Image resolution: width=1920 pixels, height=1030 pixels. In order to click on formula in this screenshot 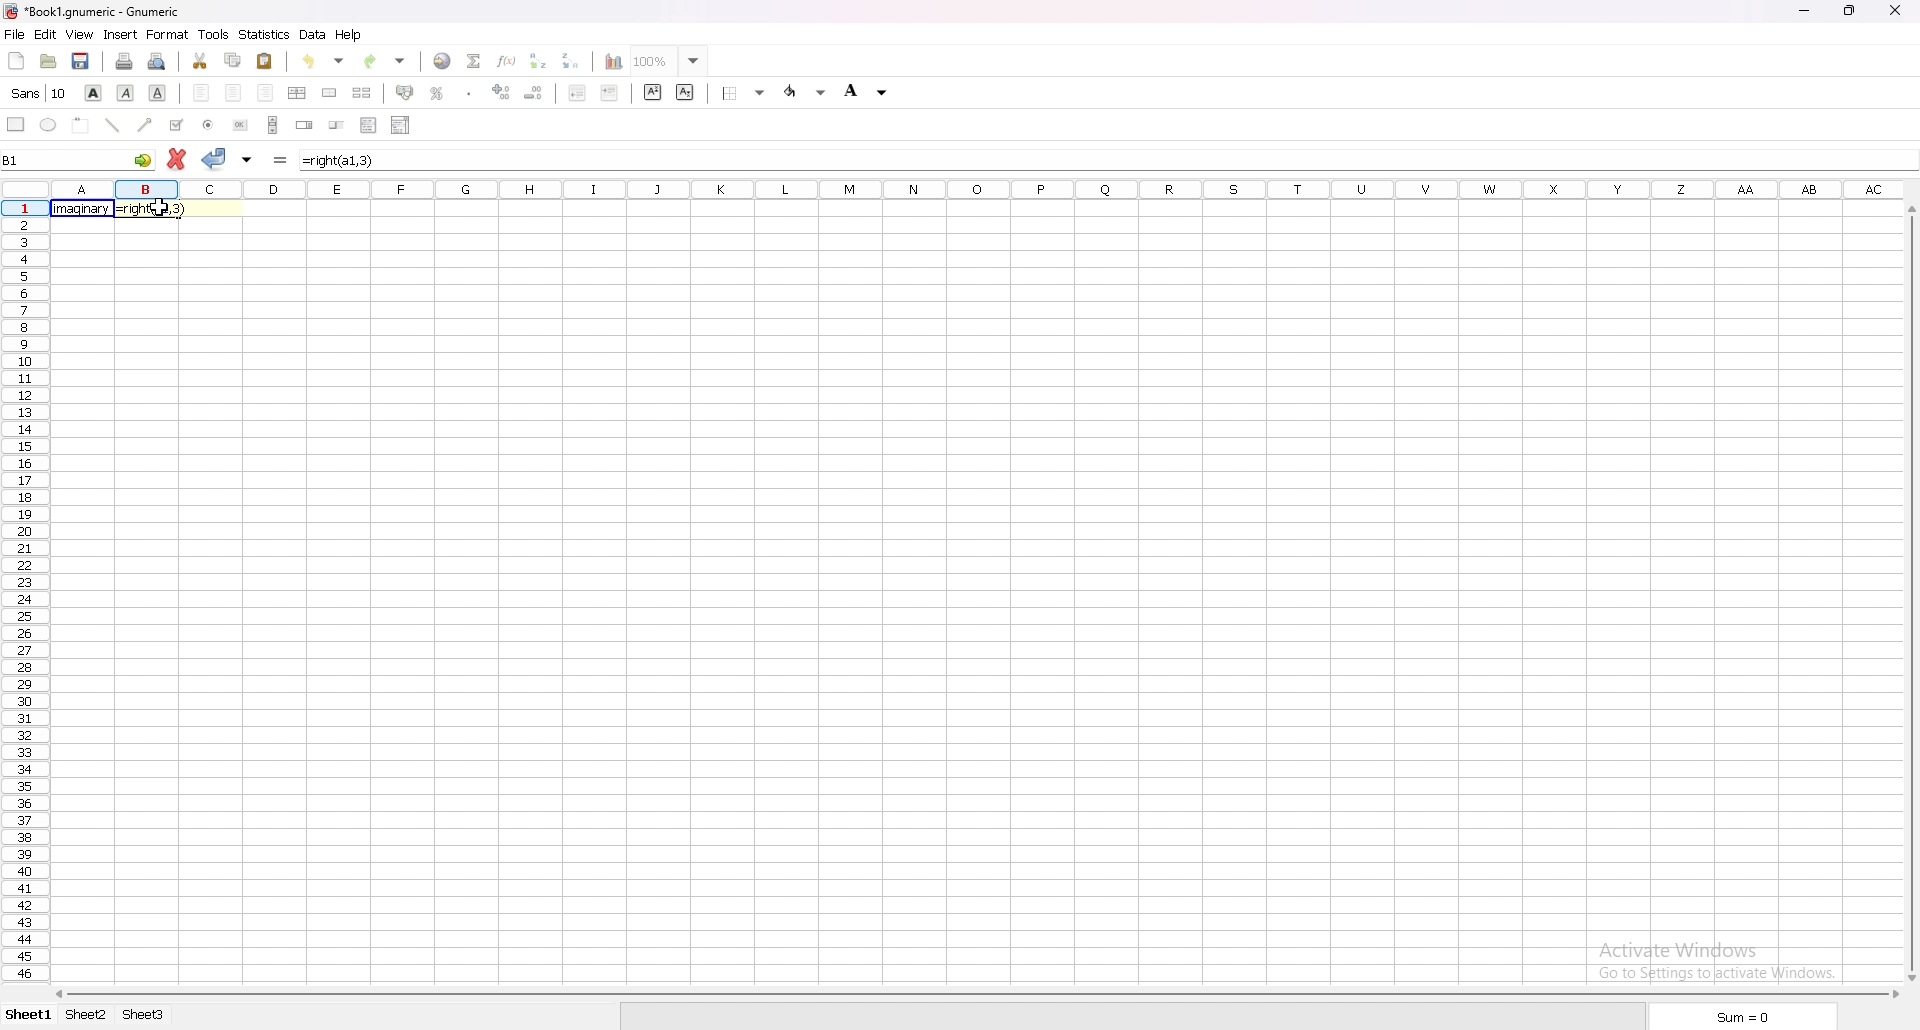, I will do `click(280, 161)`.